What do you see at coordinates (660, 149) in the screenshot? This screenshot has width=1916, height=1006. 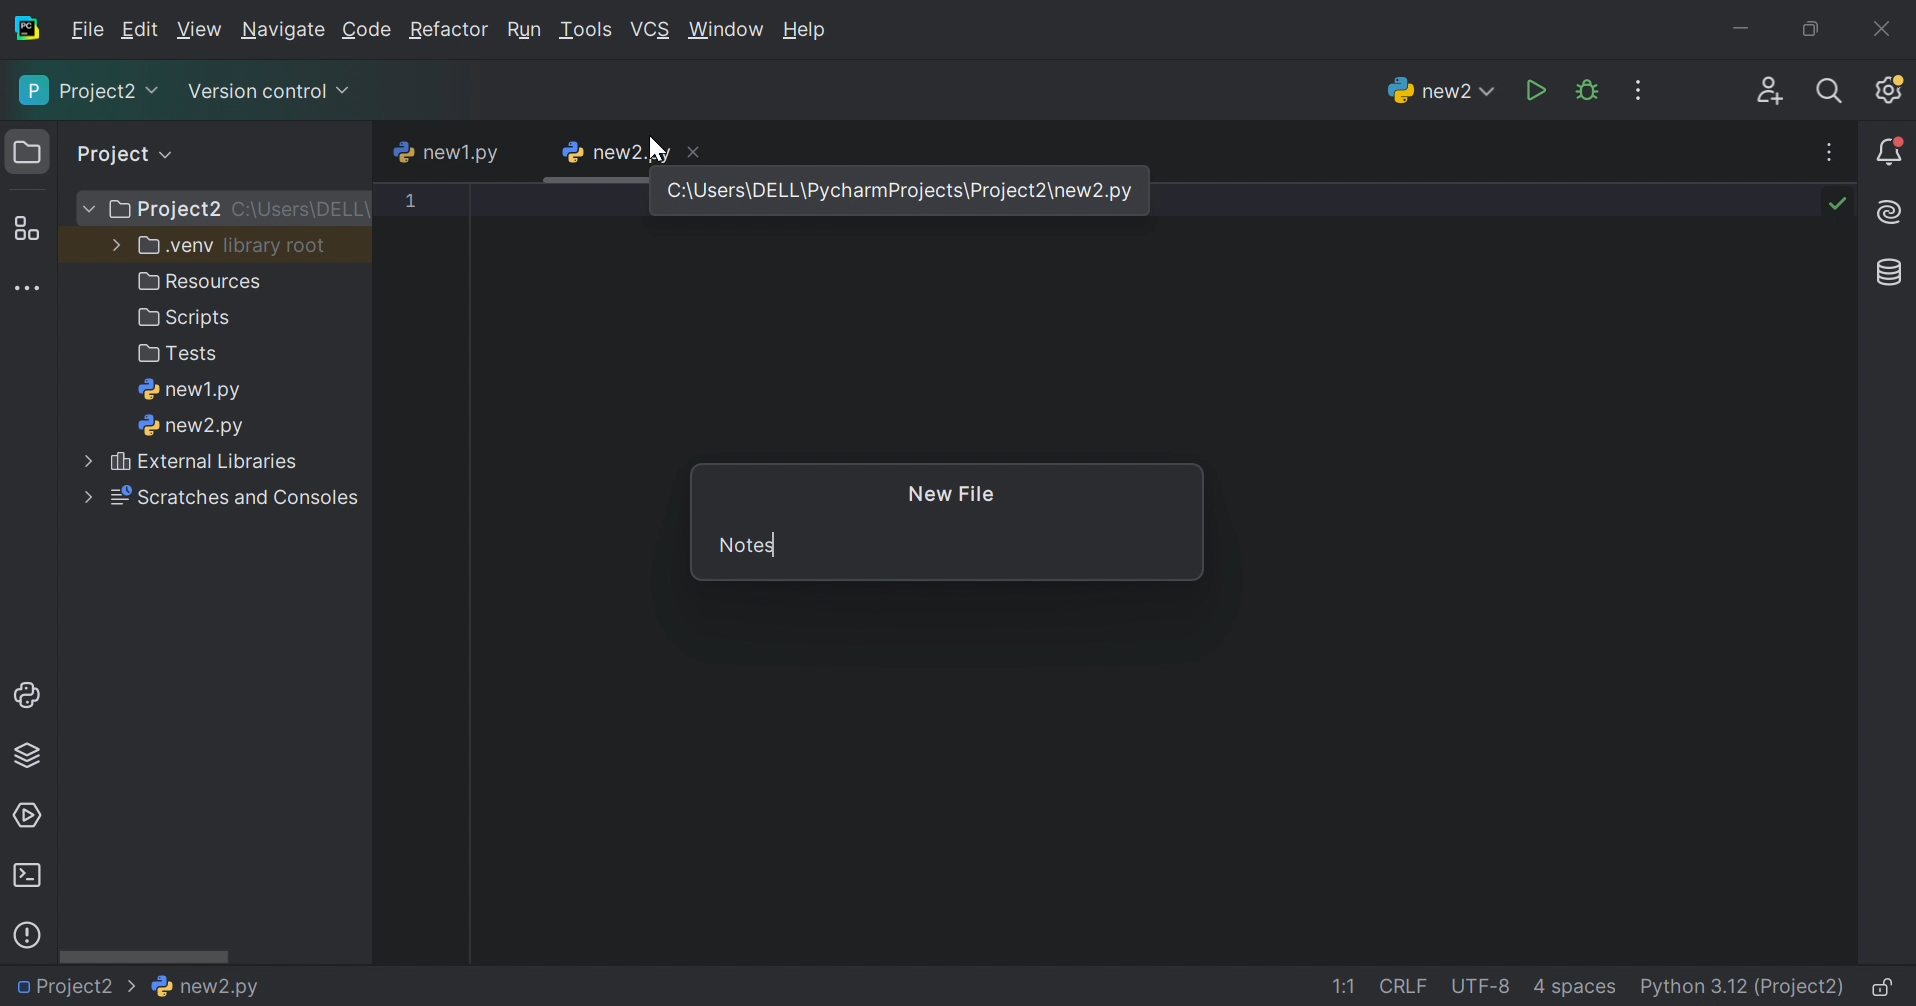 I see `Cursor` at bounding box center [660, 149].